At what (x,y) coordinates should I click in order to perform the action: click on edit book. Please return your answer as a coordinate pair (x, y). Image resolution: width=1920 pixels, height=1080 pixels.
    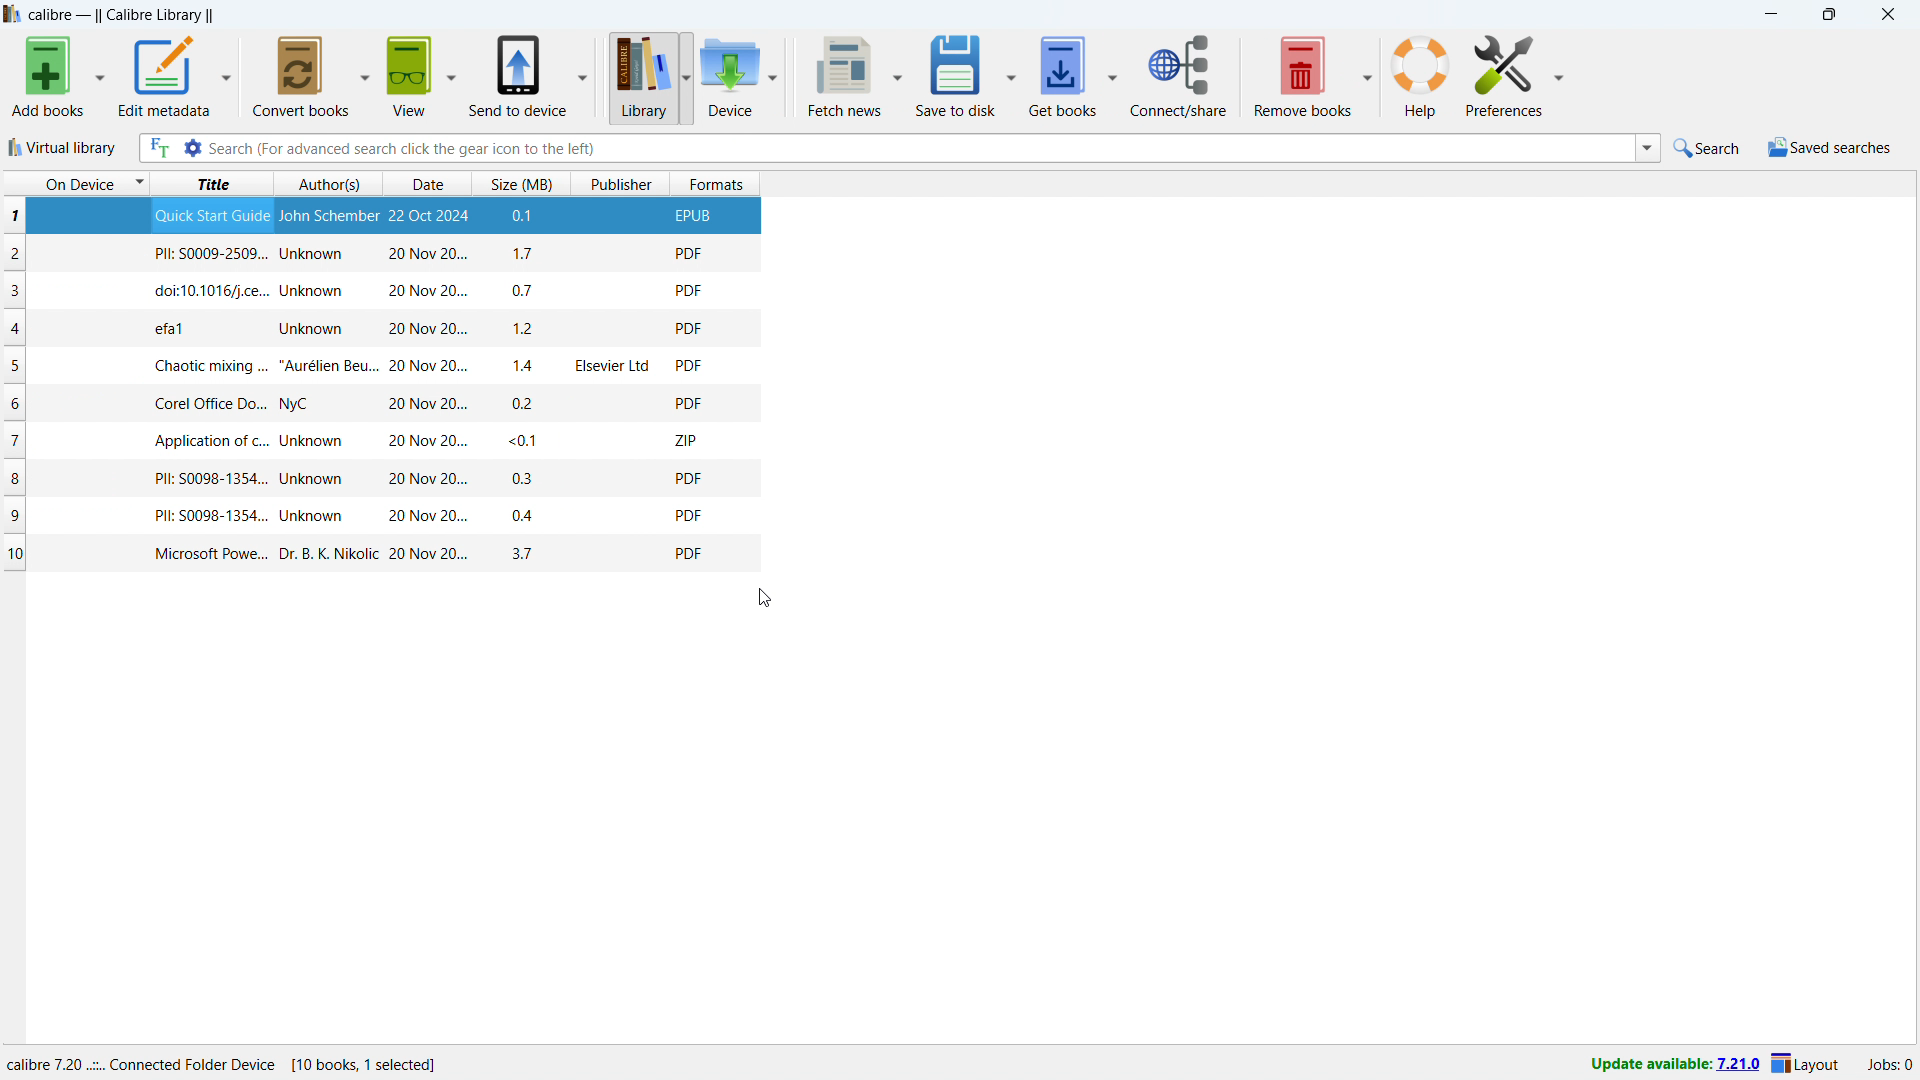
    Looking at the image, I should click on (1503, 75).